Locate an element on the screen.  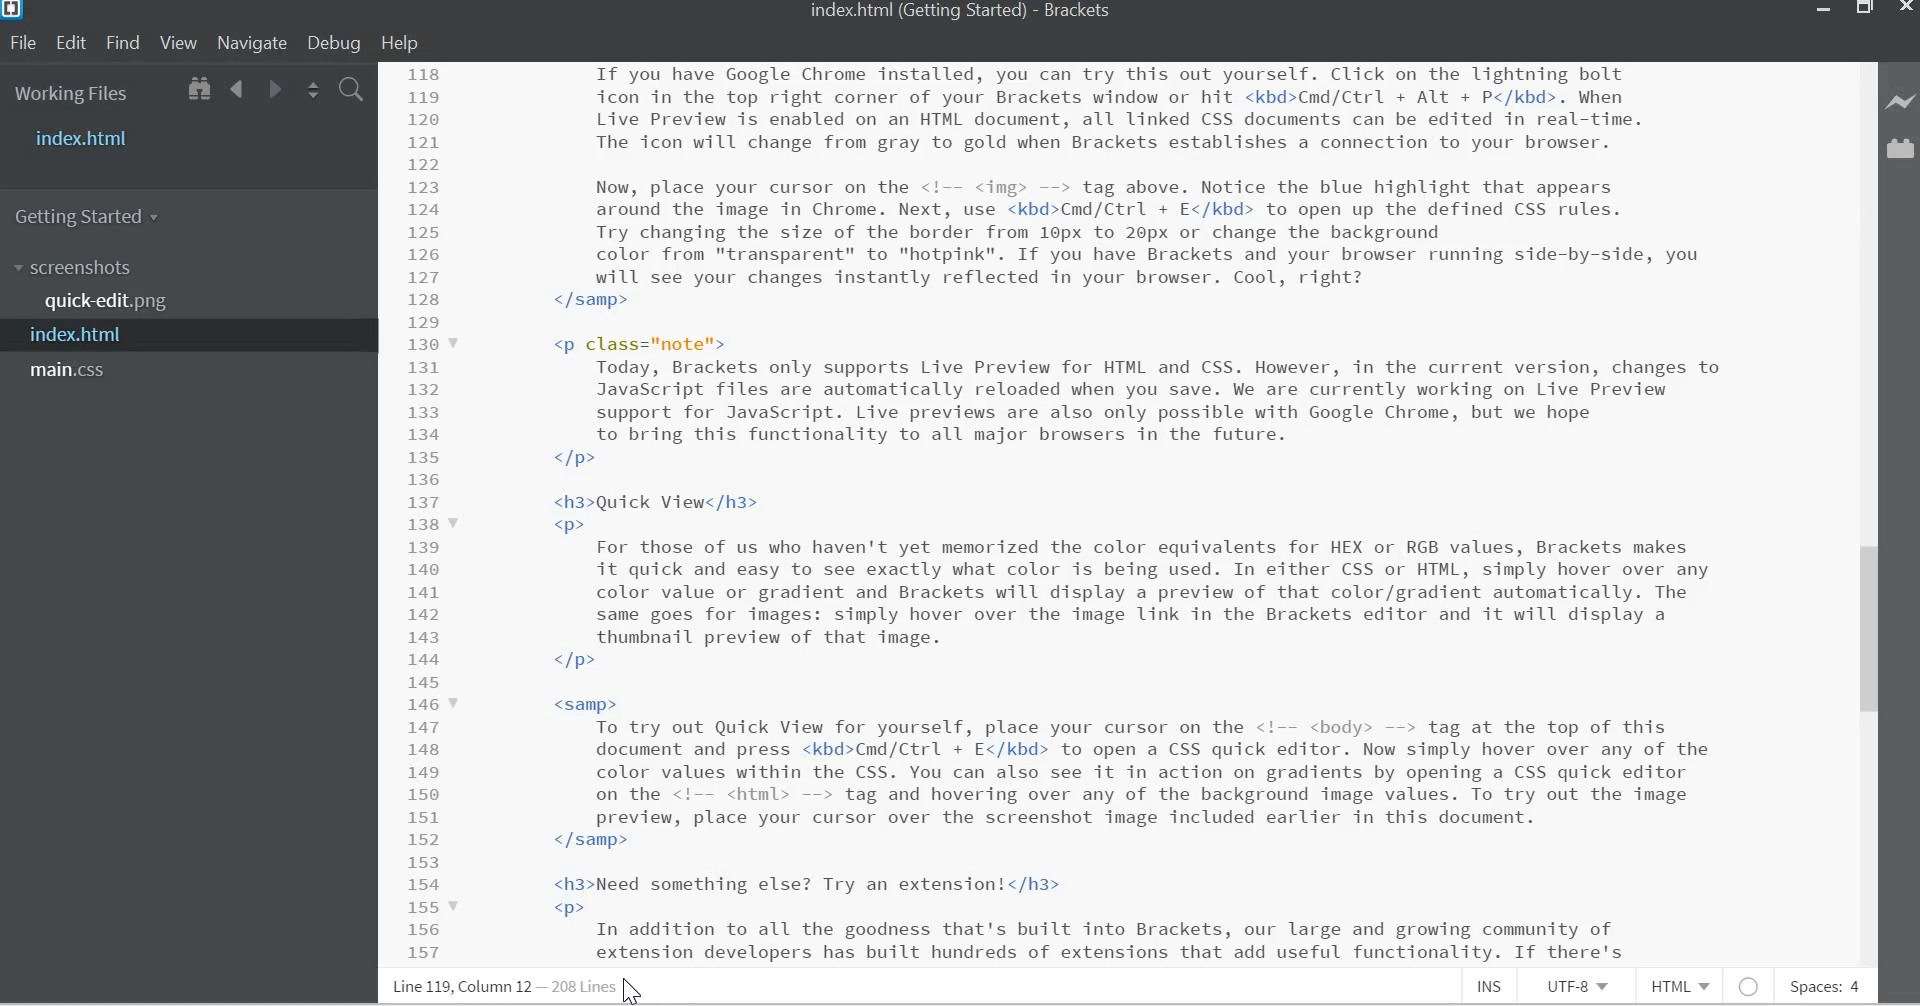
Close is located at coordinates (1903, 9).